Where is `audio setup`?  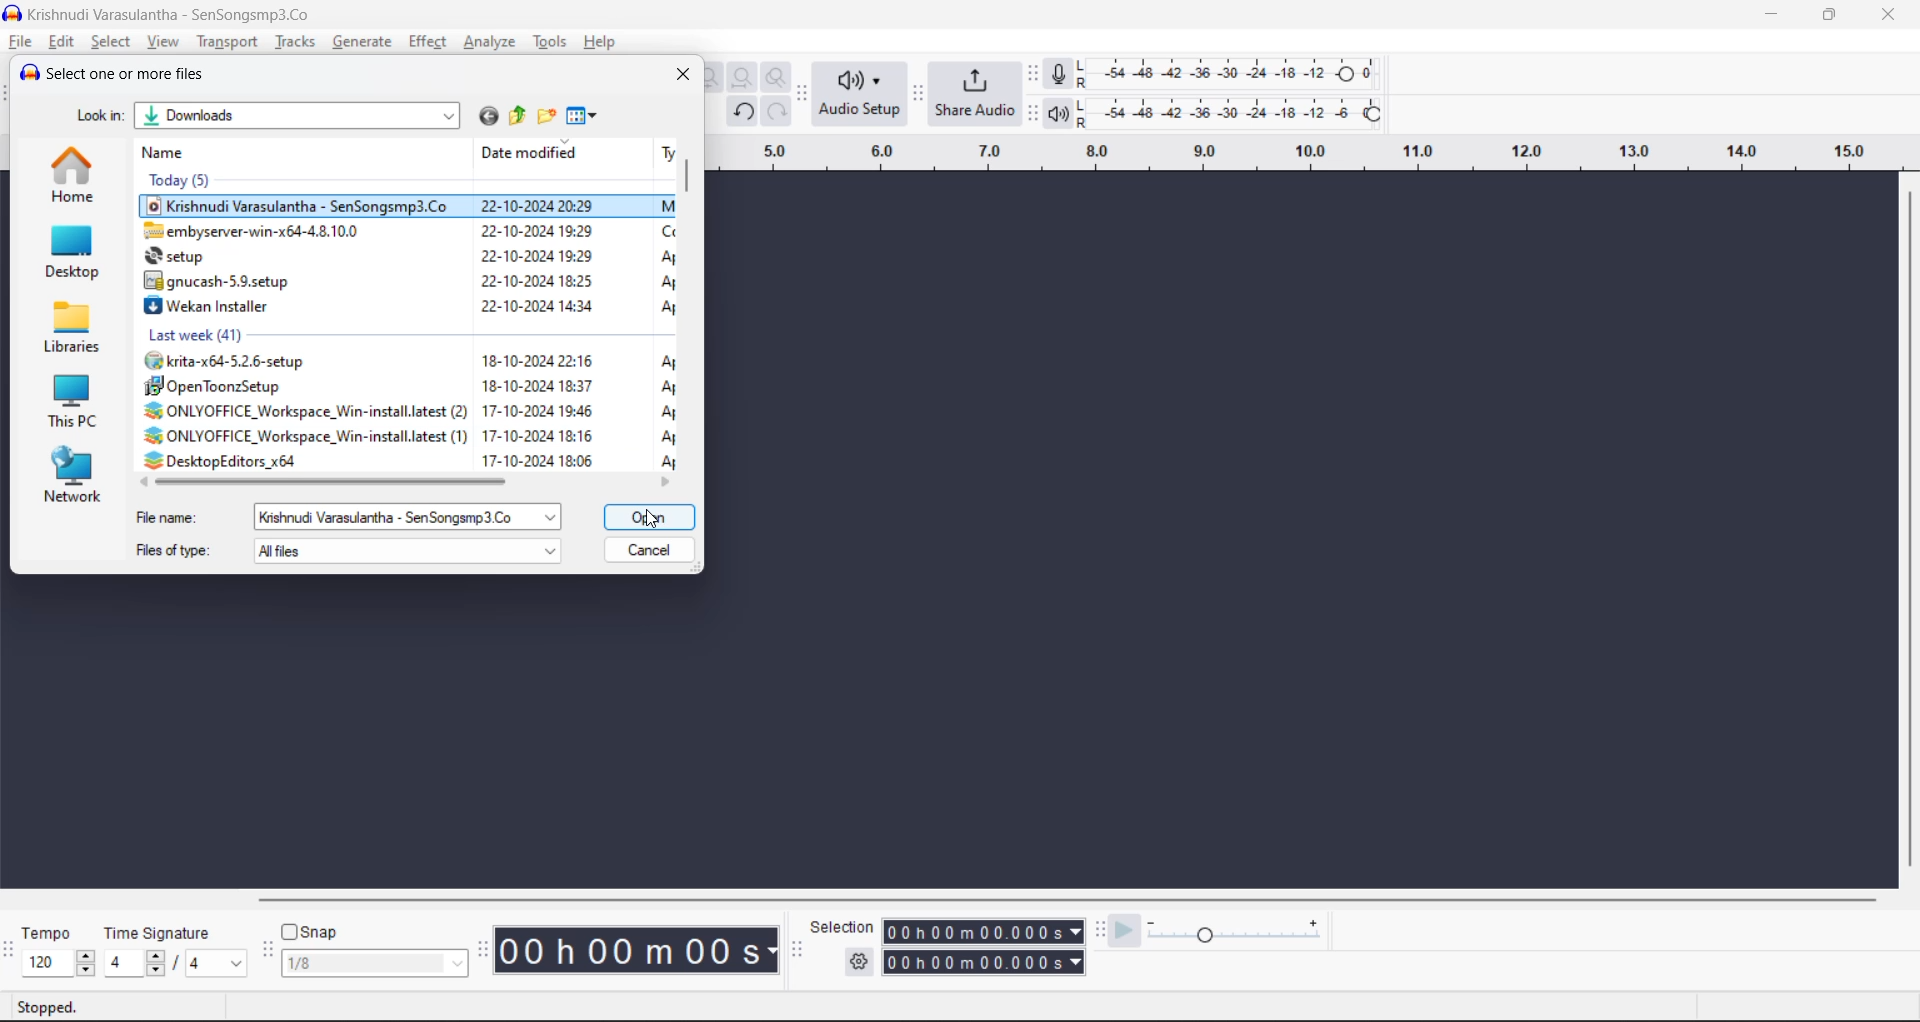 audio setup is located at coordinates (860, 95).